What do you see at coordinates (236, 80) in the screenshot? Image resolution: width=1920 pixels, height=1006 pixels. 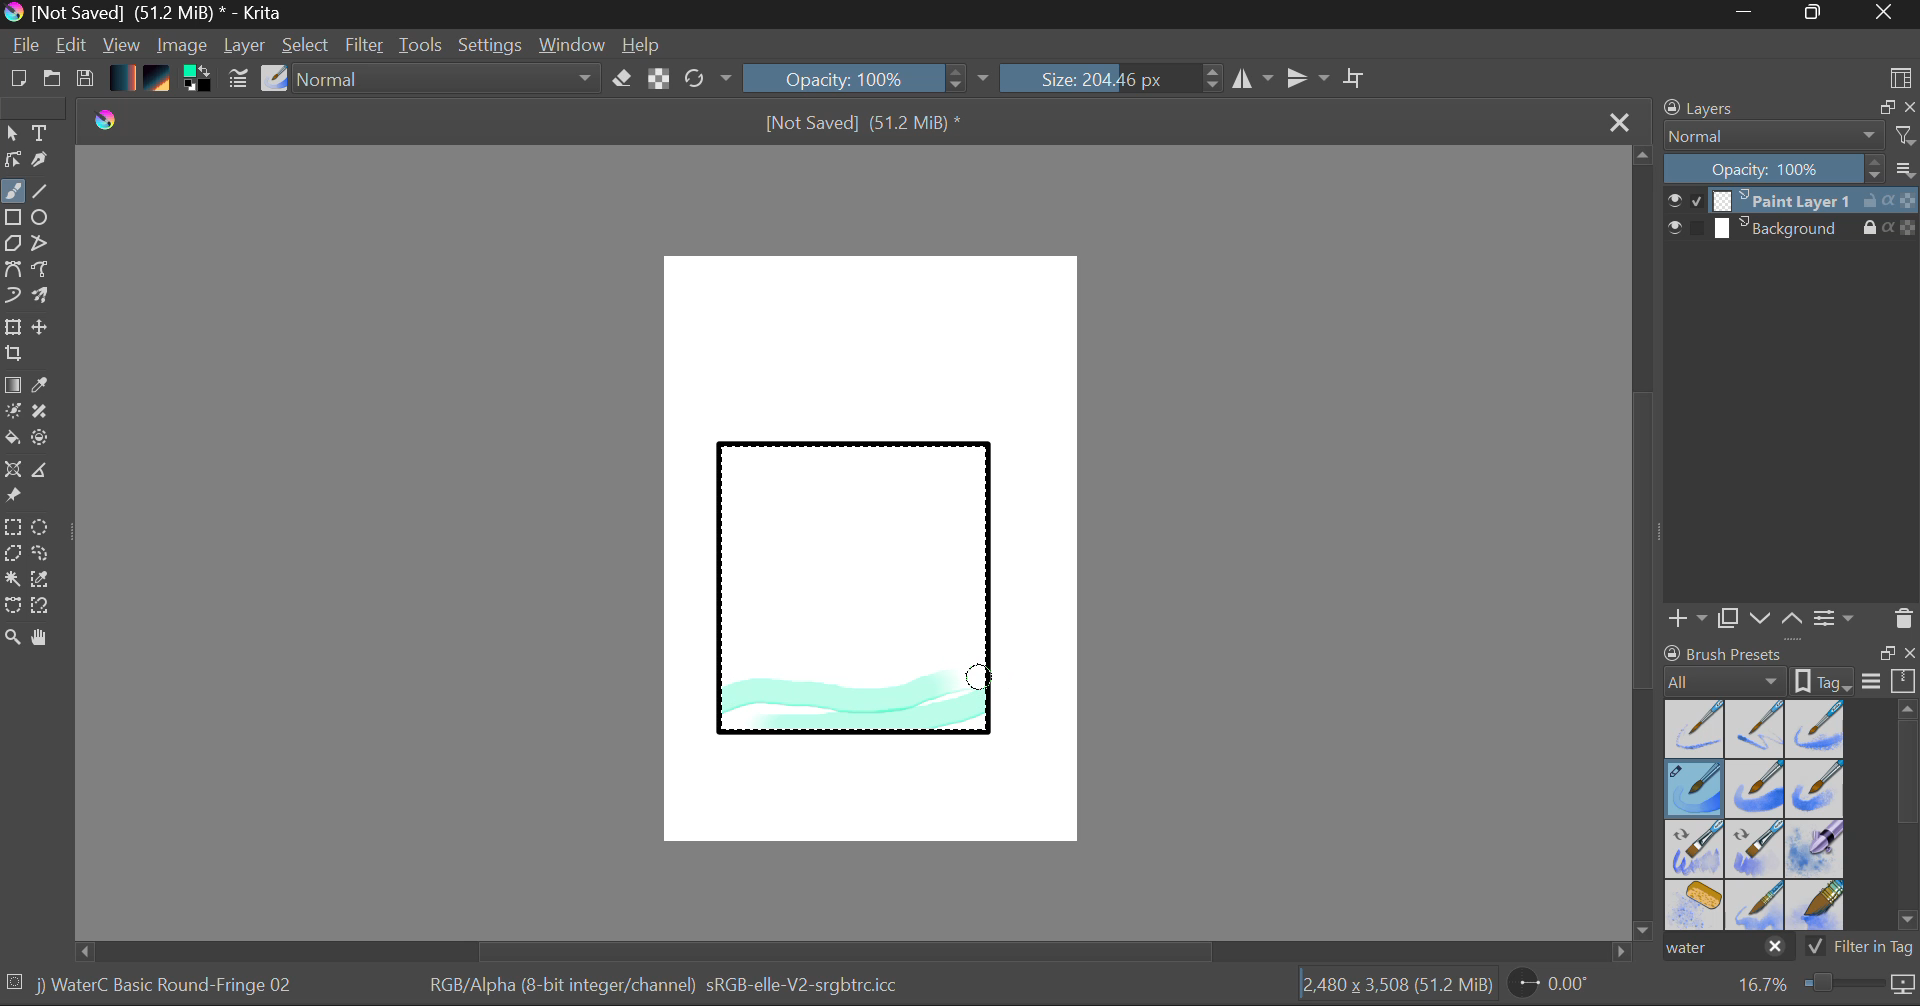 I see `Brush Settings` at bounding box center [236, 80].